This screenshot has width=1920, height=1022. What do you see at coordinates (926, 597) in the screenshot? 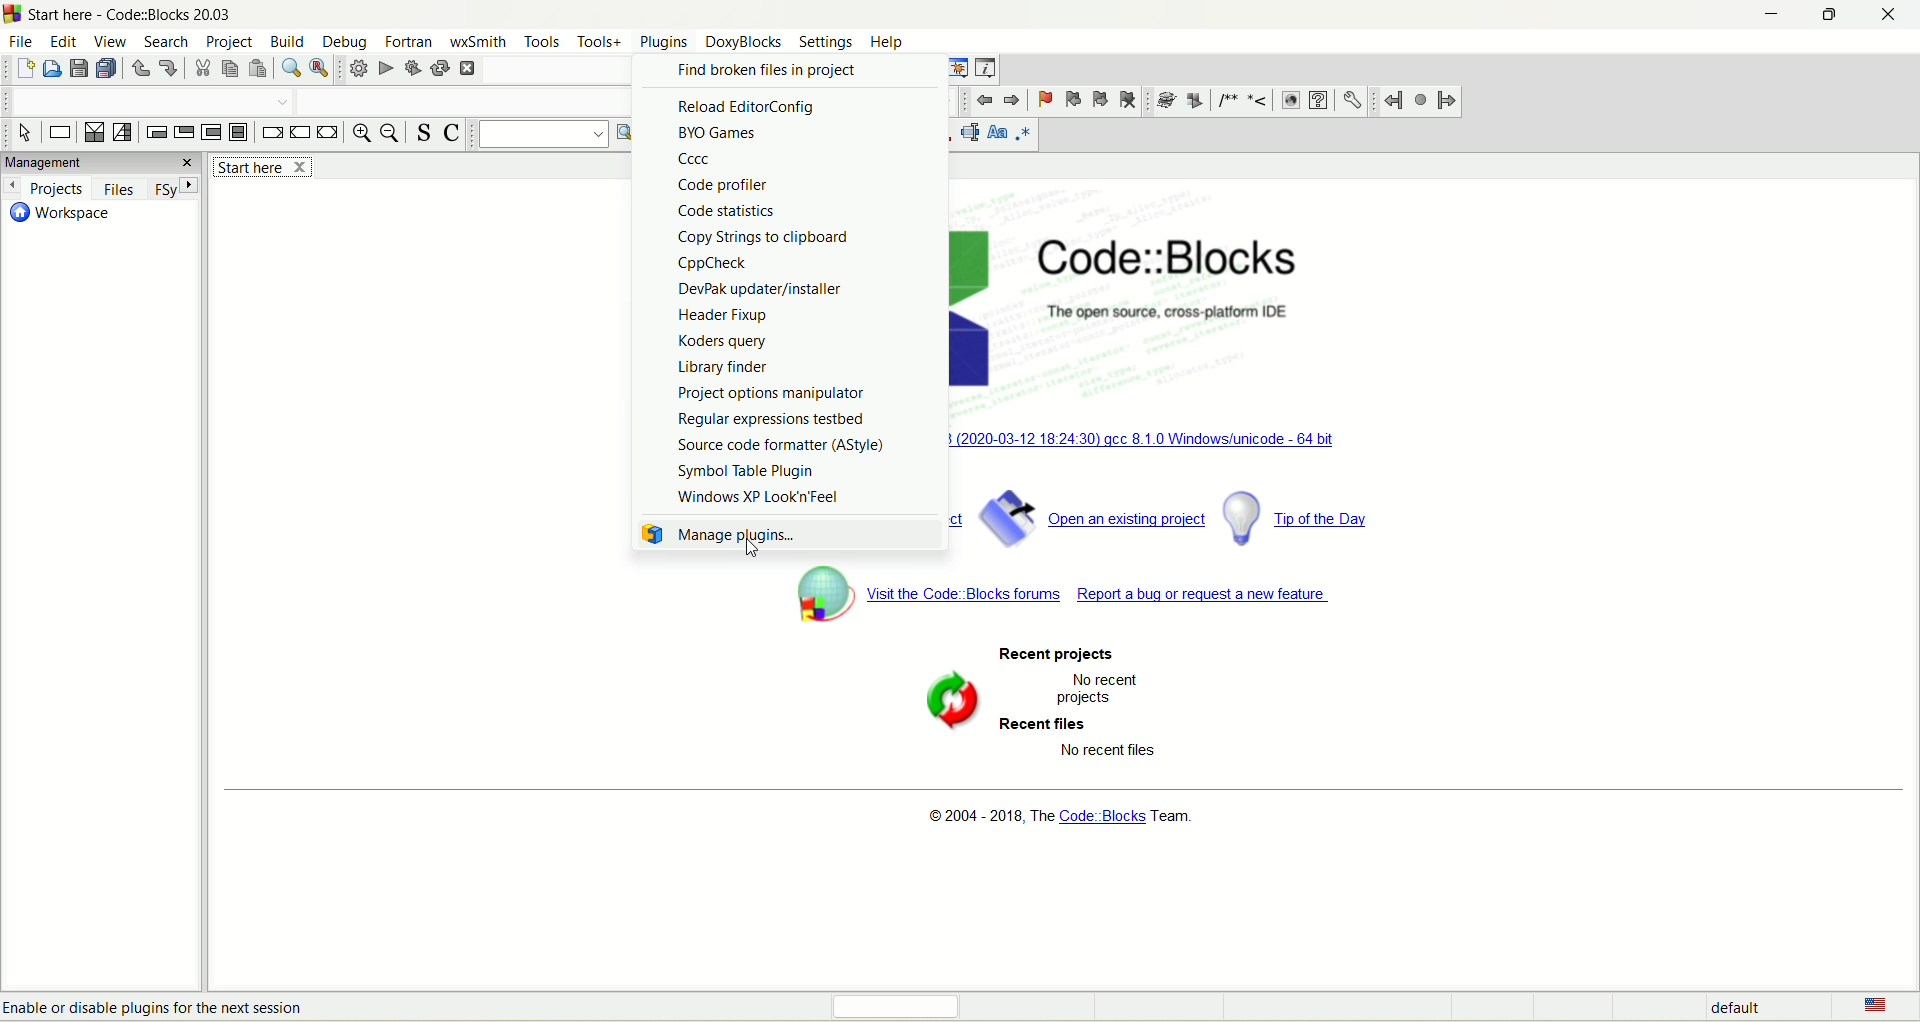
I see `block forums` at bounding box center [926, 597].